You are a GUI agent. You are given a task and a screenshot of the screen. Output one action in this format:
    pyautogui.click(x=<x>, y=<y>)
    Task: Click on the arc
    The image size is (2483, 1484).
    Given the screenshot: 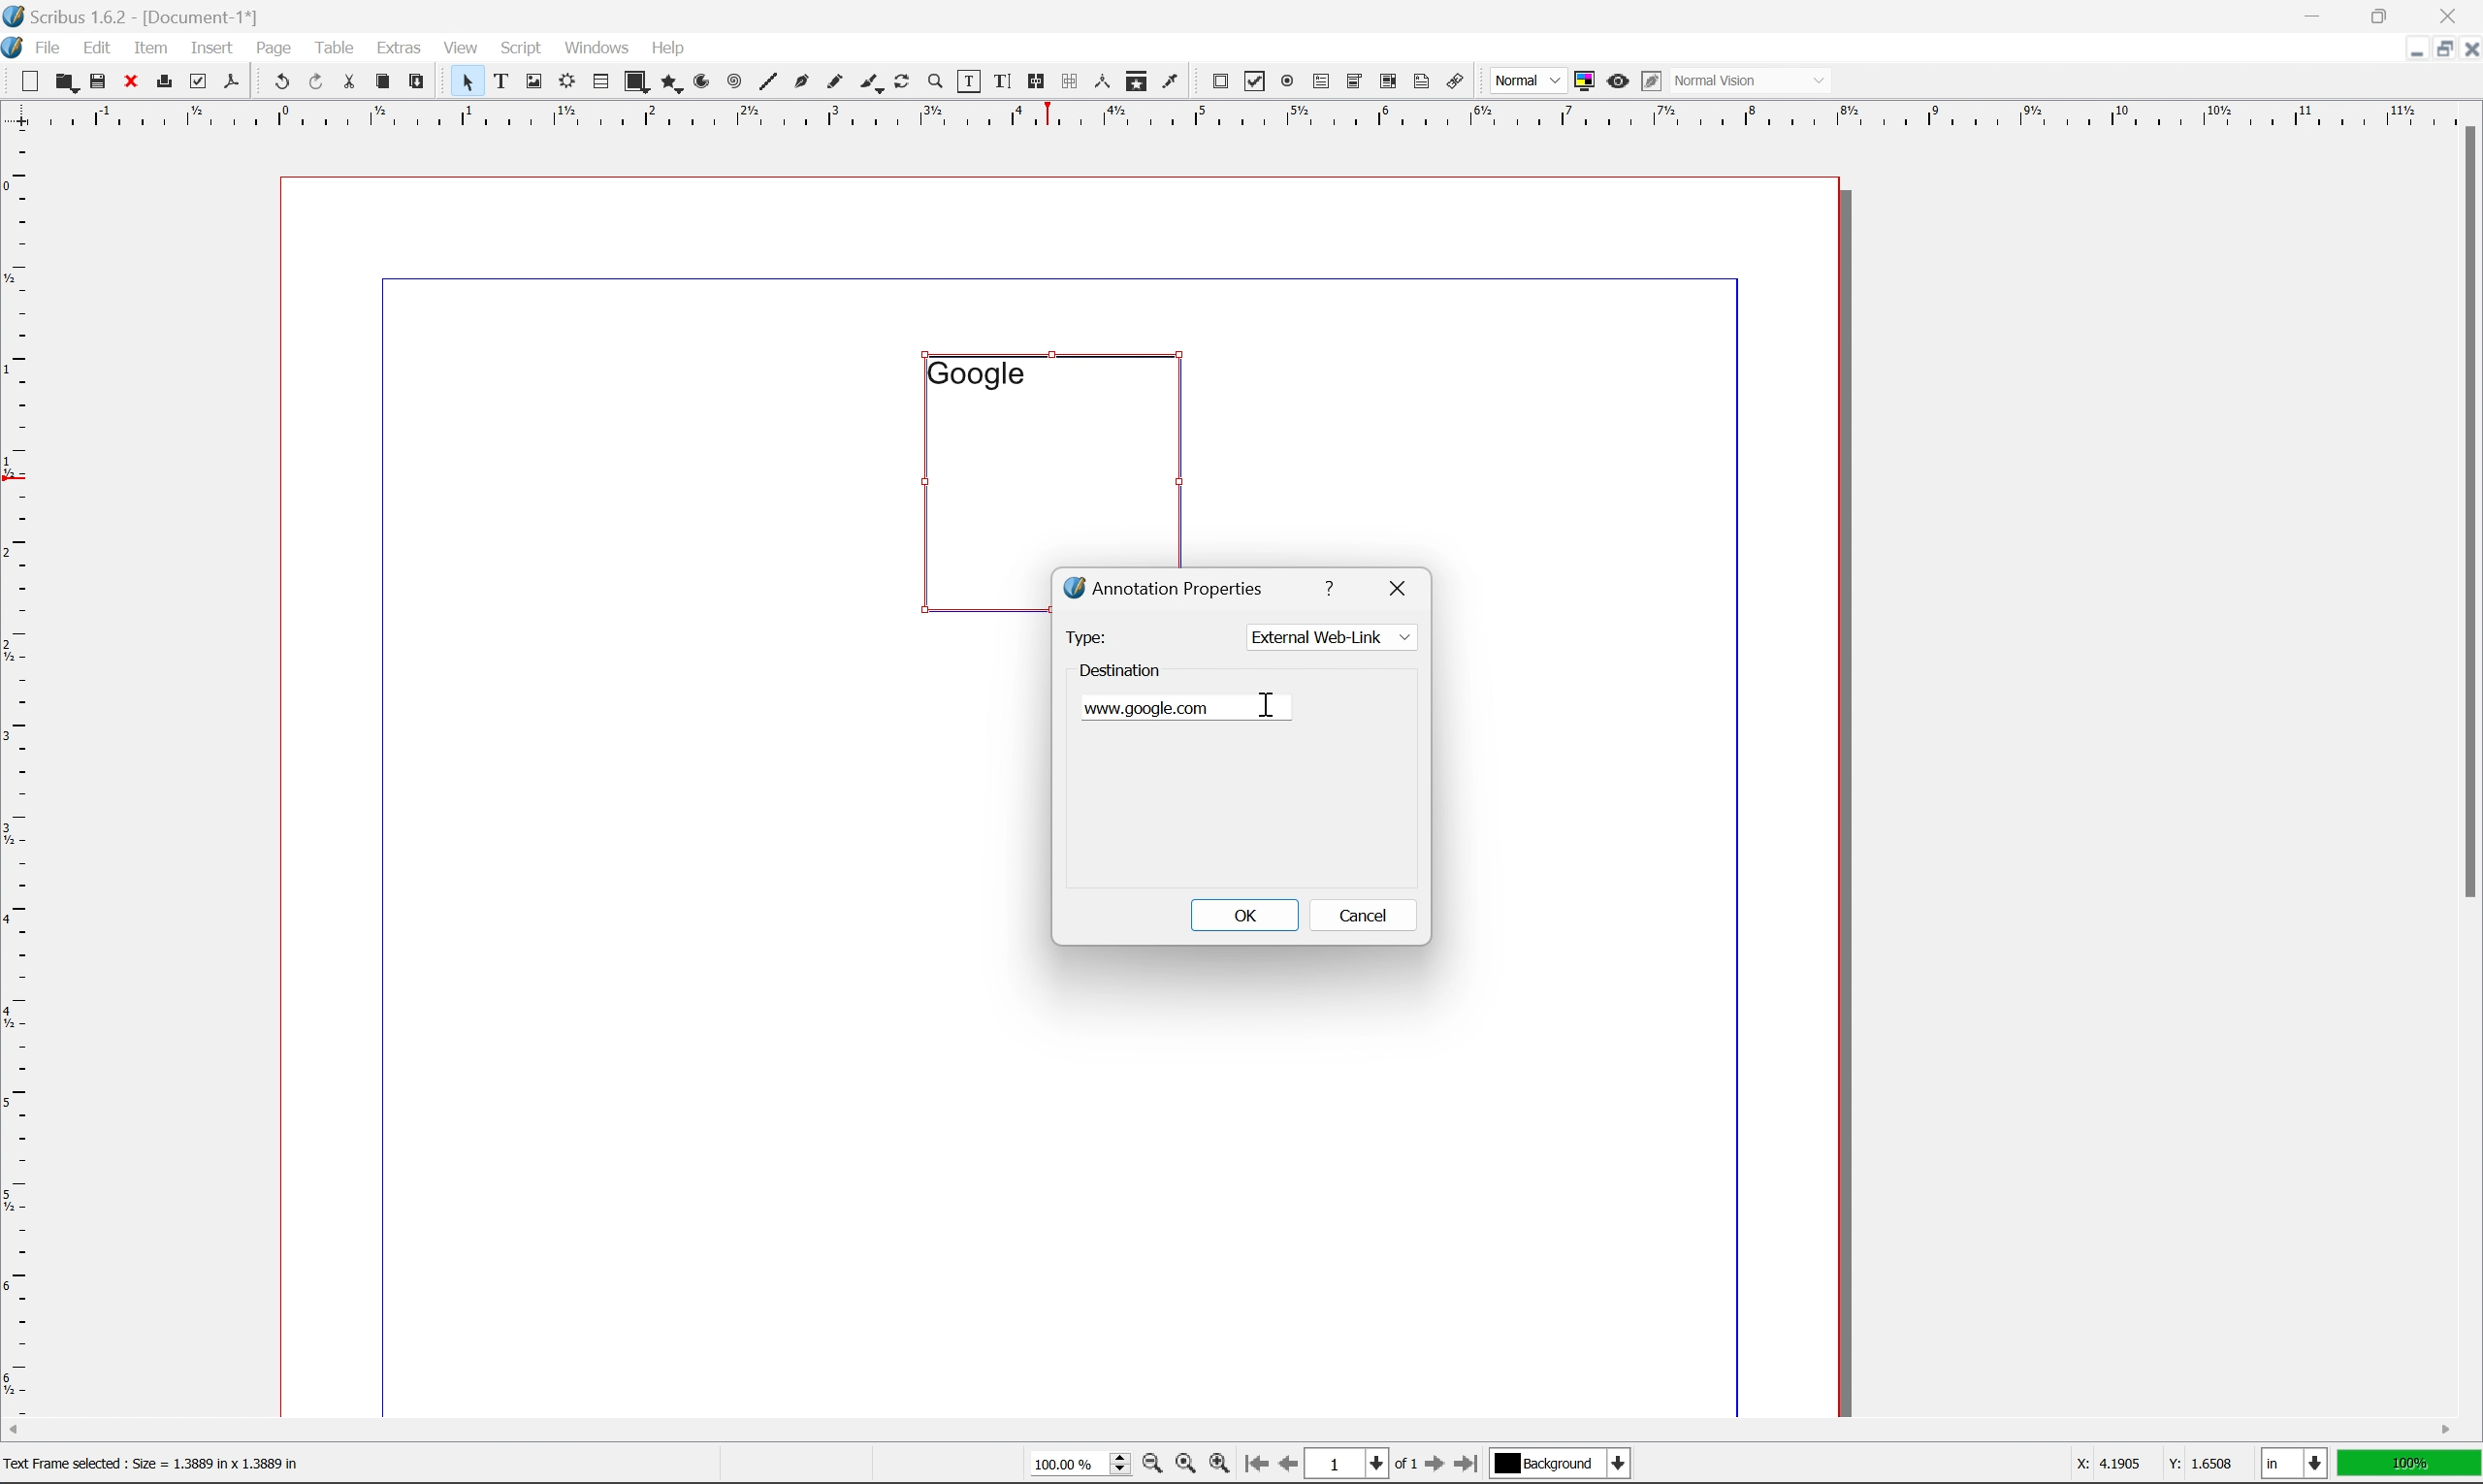 What is the action you would take?
    pyautogui.click(x=704, y=82)
    